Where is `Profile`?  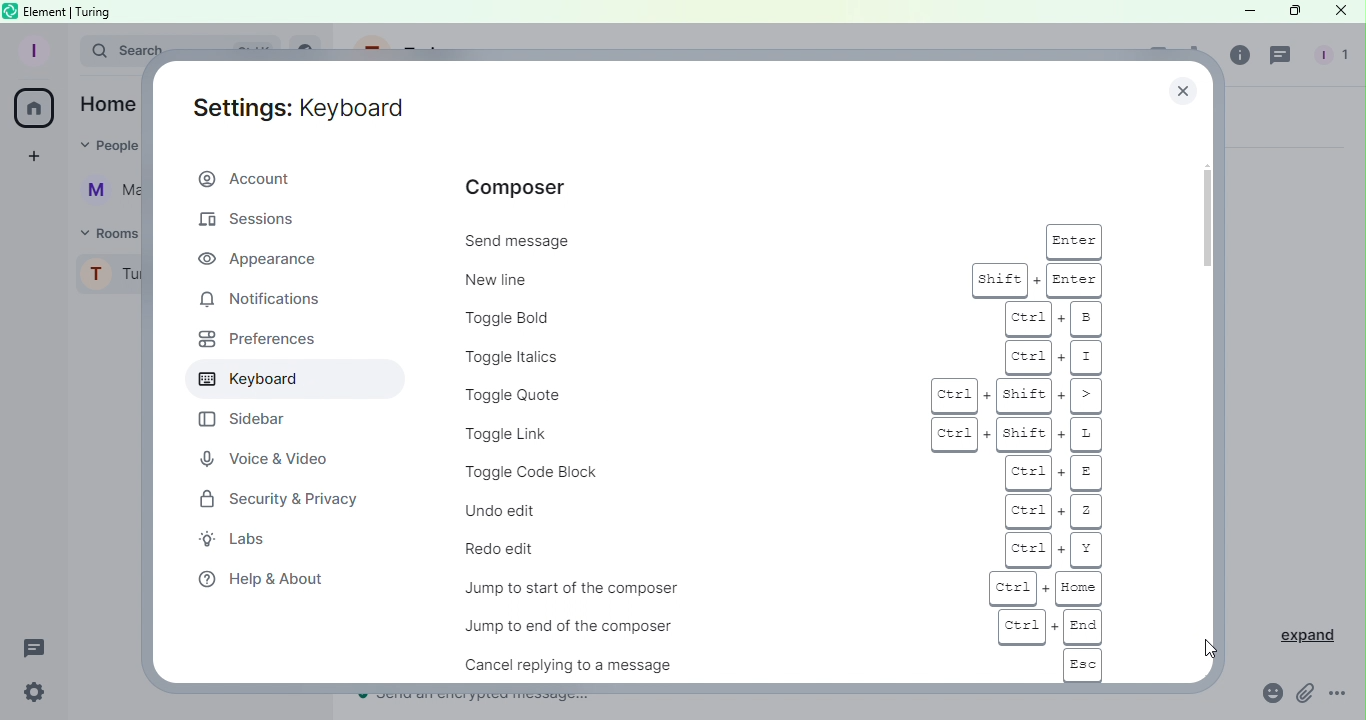
Profile is located at coordinates (32, 51).